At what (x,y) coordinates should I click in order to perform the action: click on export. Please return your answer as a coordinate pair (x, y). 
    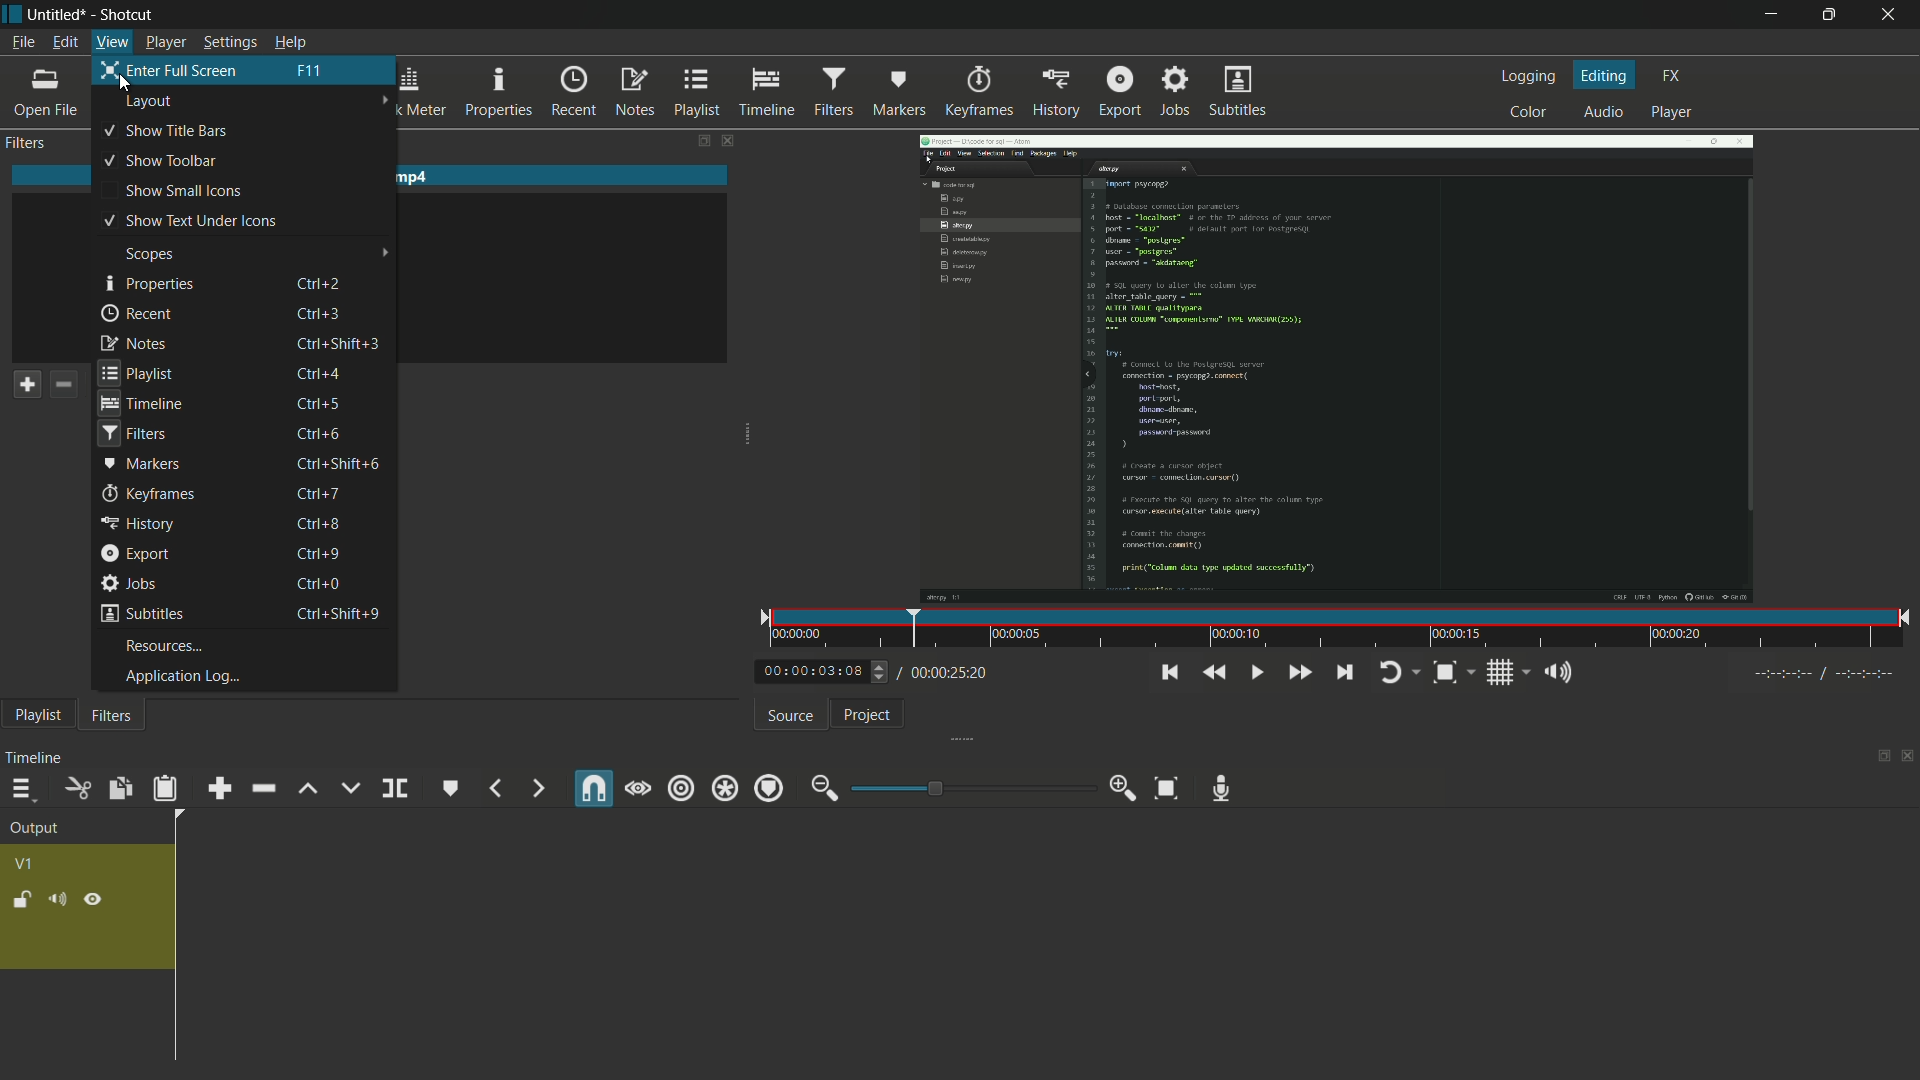
    Looking at the image, I should click on (1117, 92).